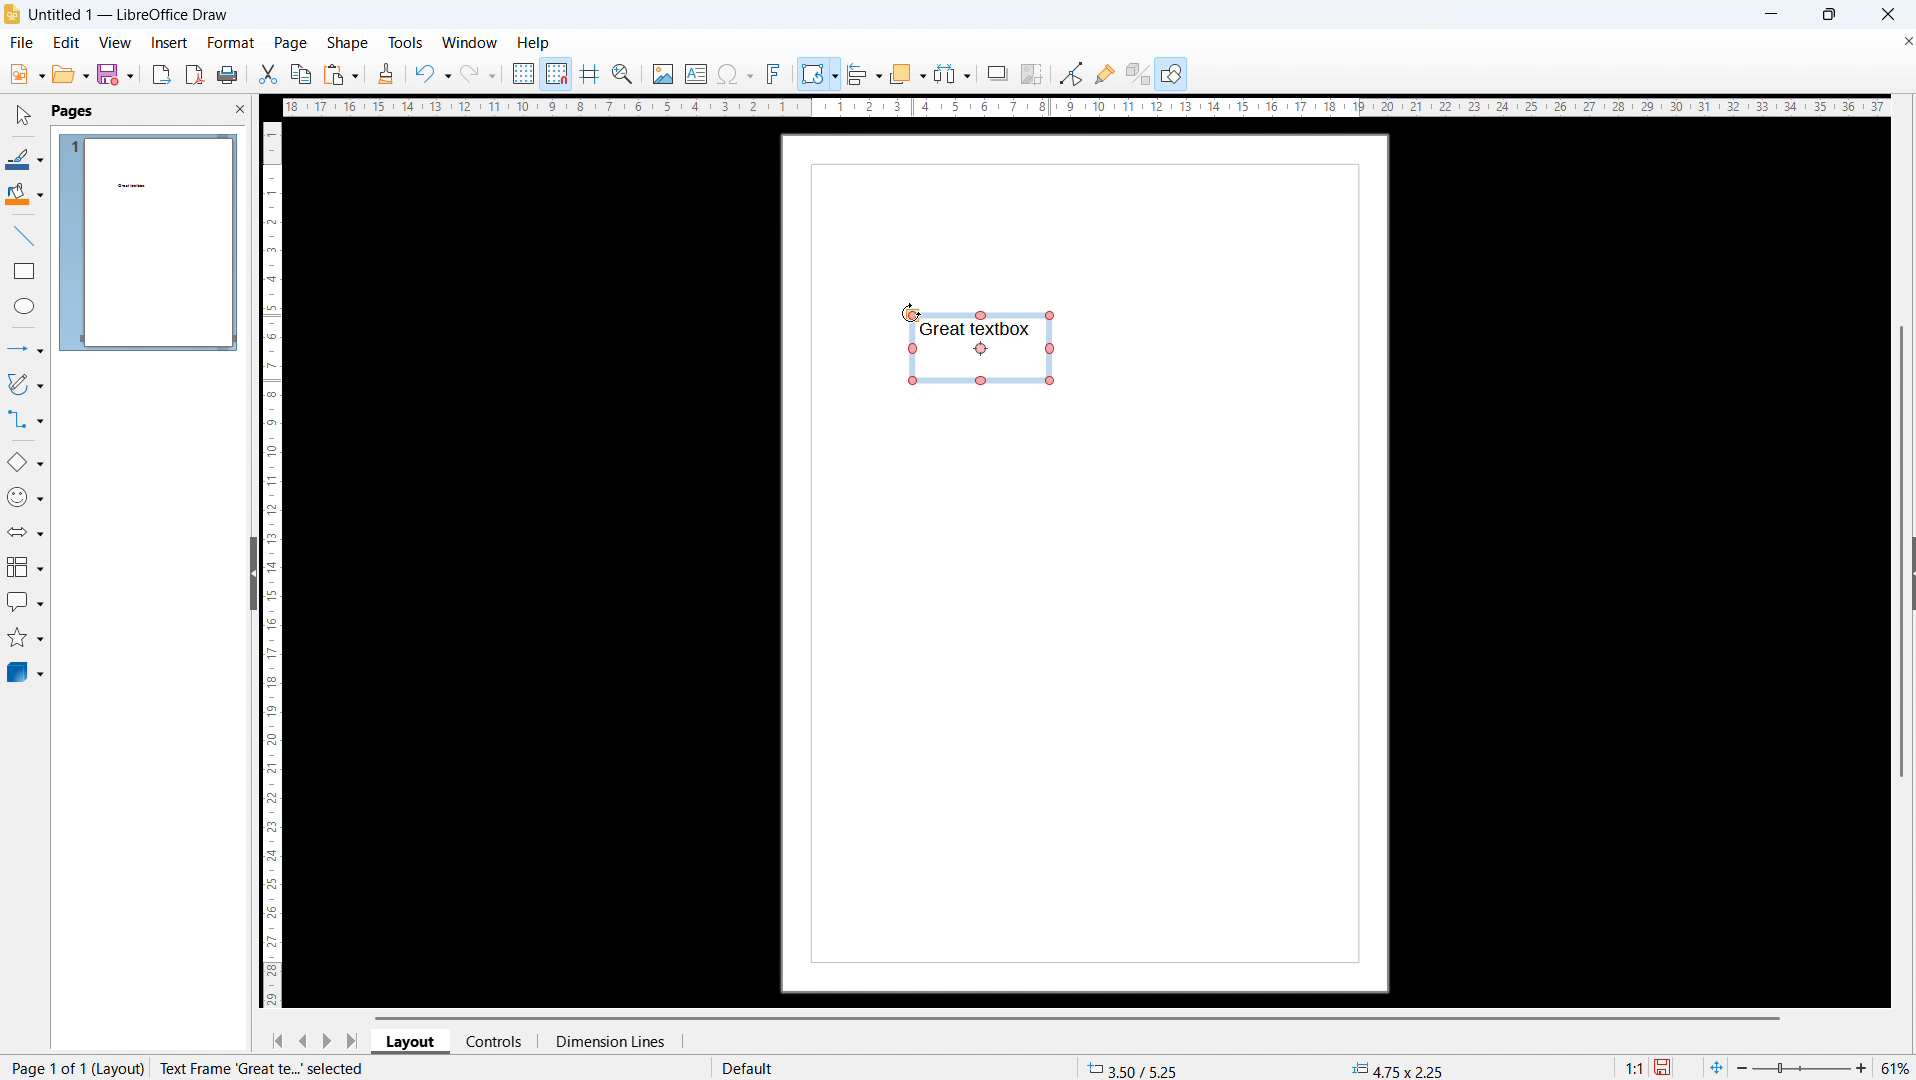 The image size is (1916, 1080). I want to click on horizontal scroll bar , so click(1077, 1017).